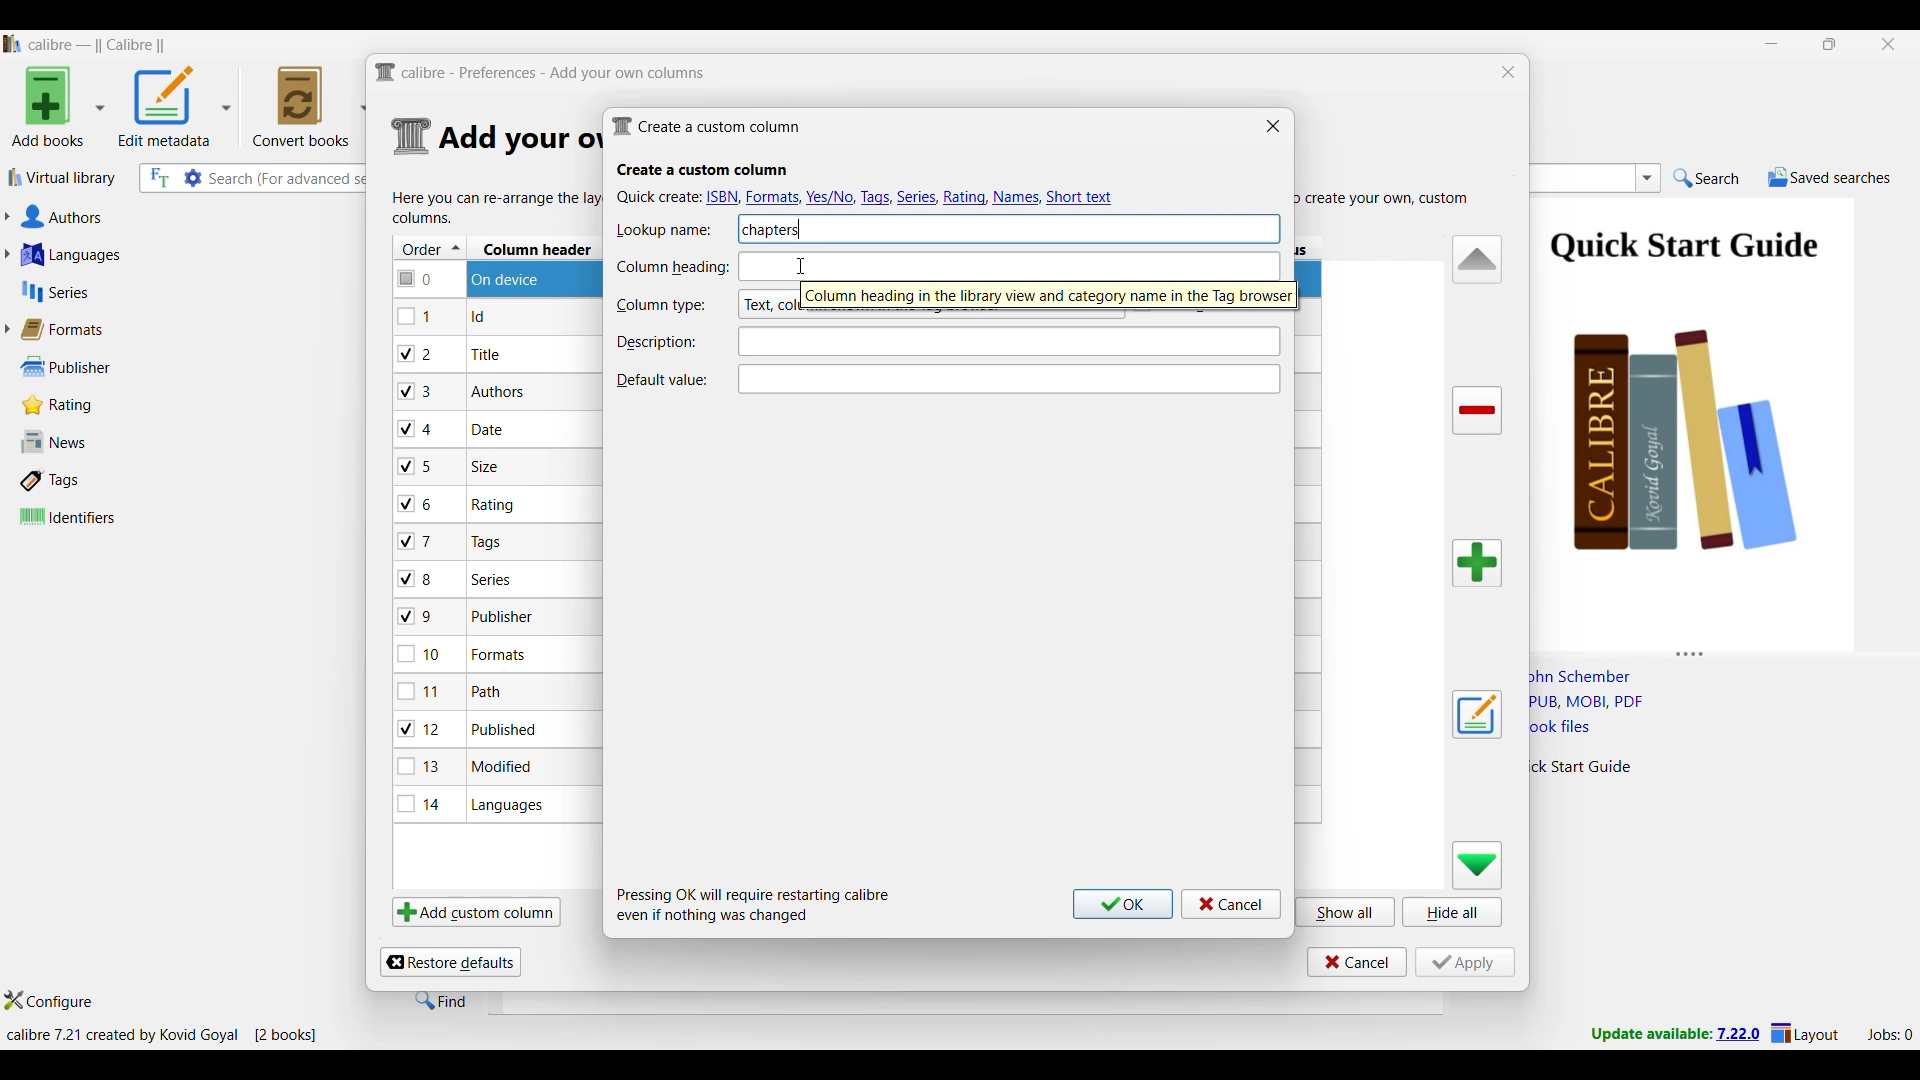 This screenshot has width=1920, height=1080. What do you see at coordinates (1007, 377) in the screenshot?
I see `Text` at bounding box center [1007, 377].